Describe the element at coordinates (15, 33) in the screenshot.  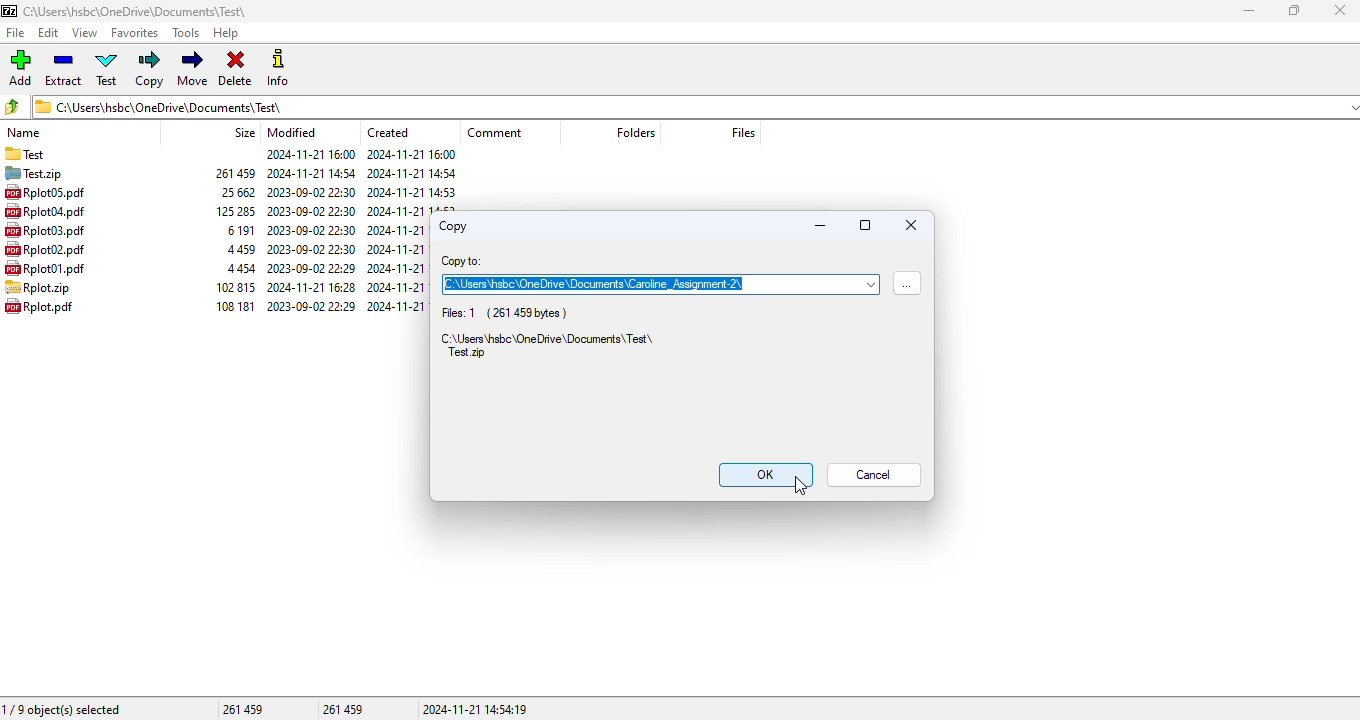
I see `file` at that location.